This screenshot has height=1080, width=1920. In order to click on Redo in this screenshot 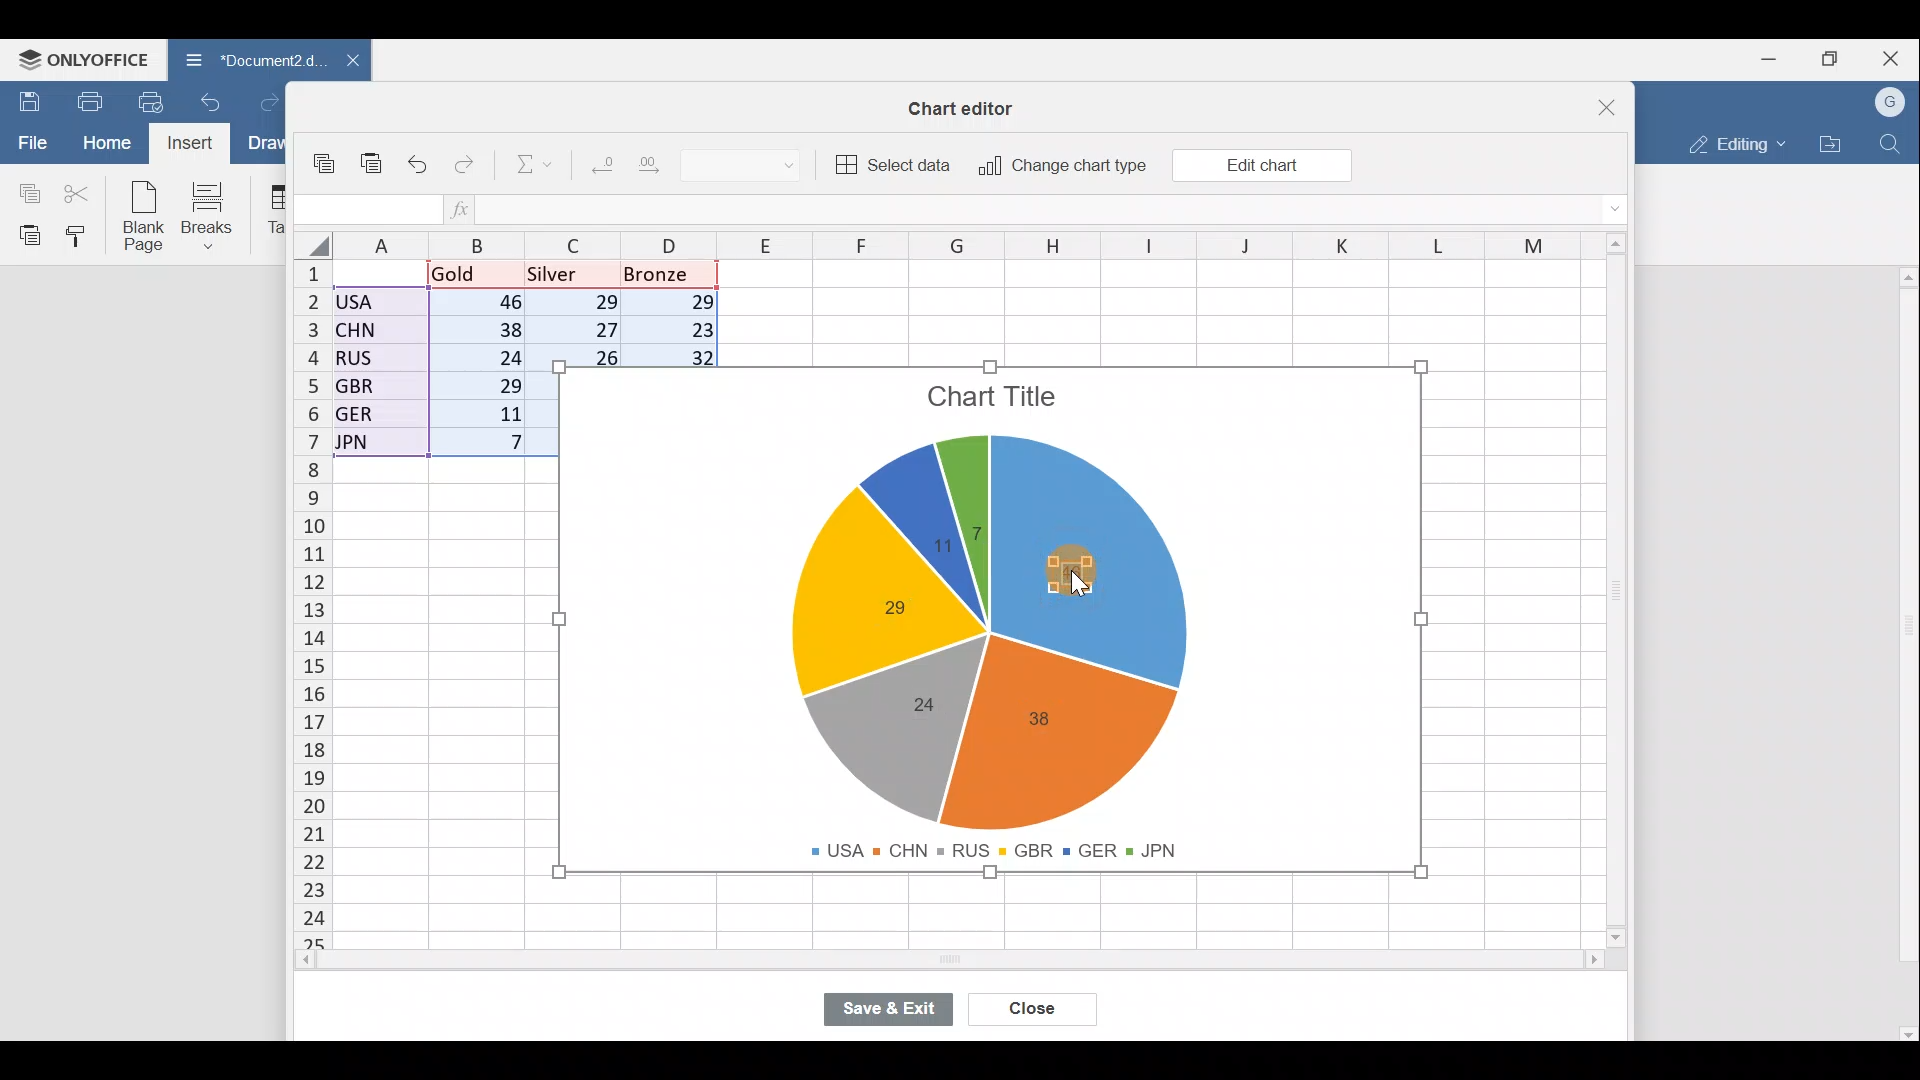, I will do `click(277, 104)`.